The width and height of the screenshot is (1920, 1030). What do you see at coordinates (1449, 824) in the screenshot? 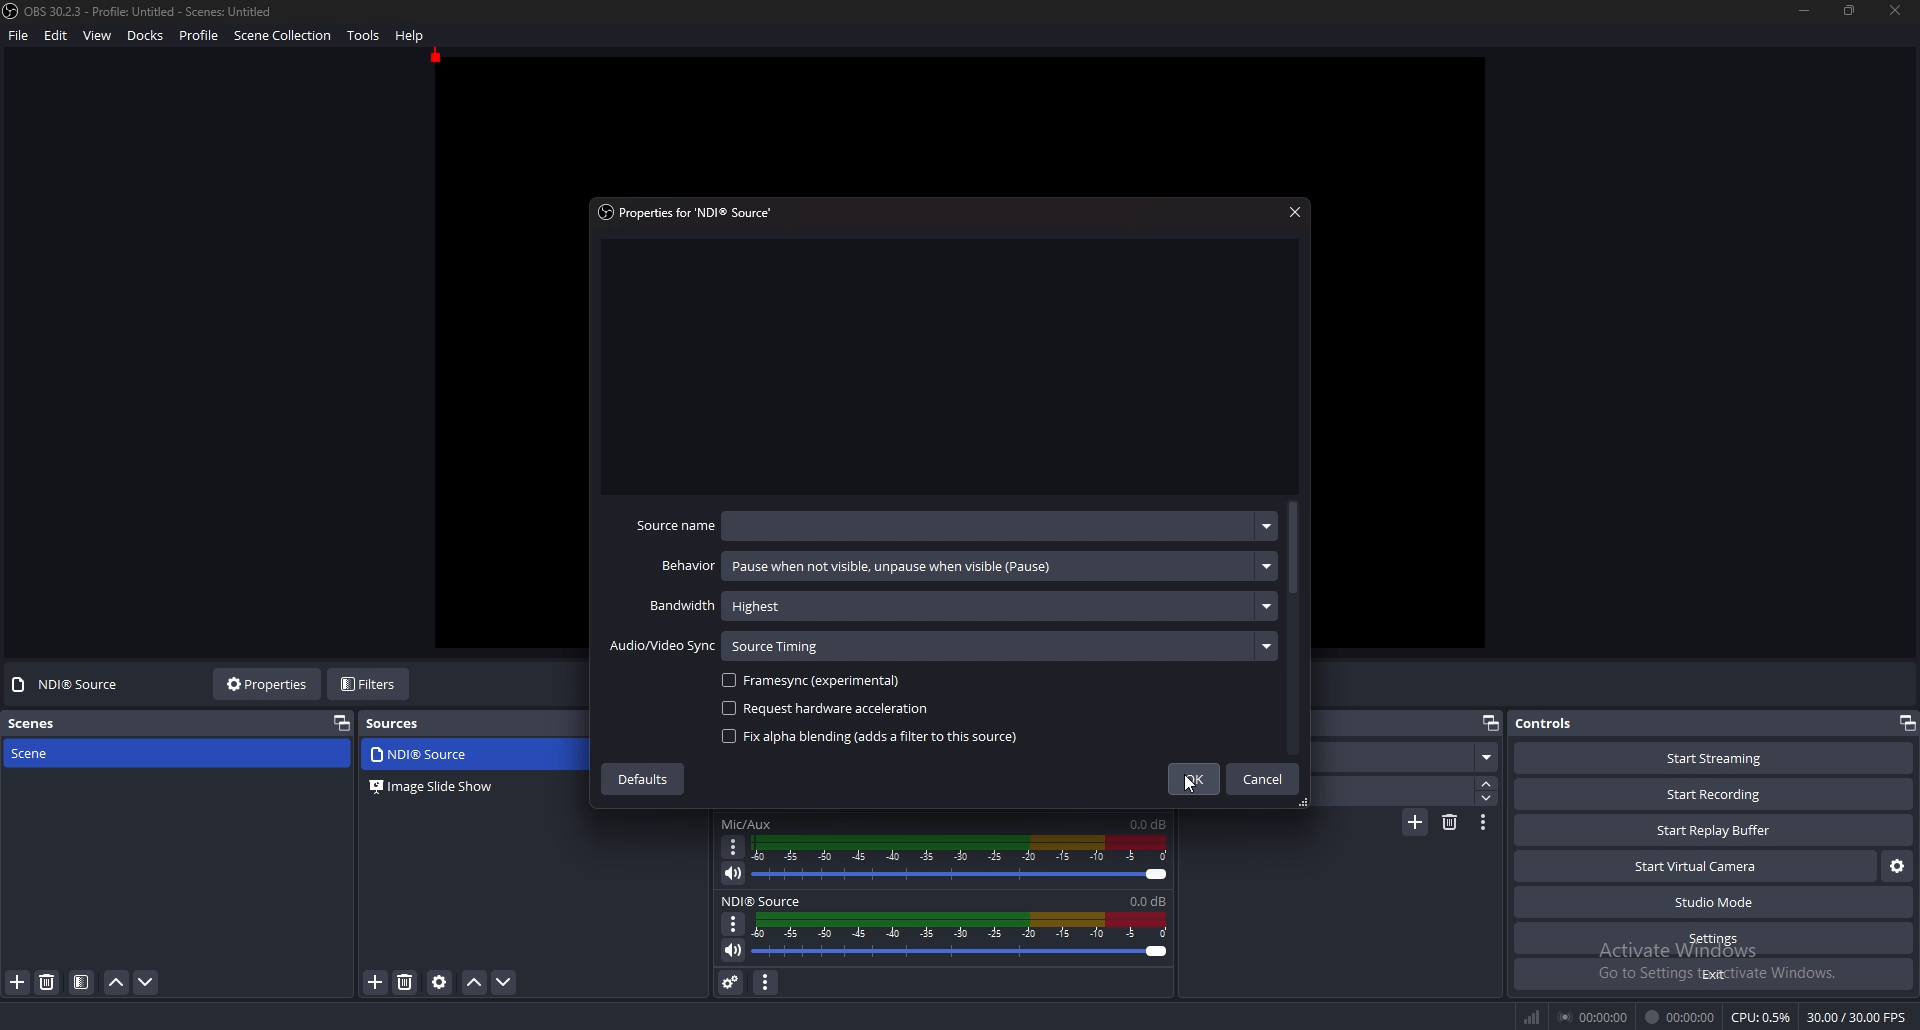
I see `remove transition` at bounding box center [1449, 824].